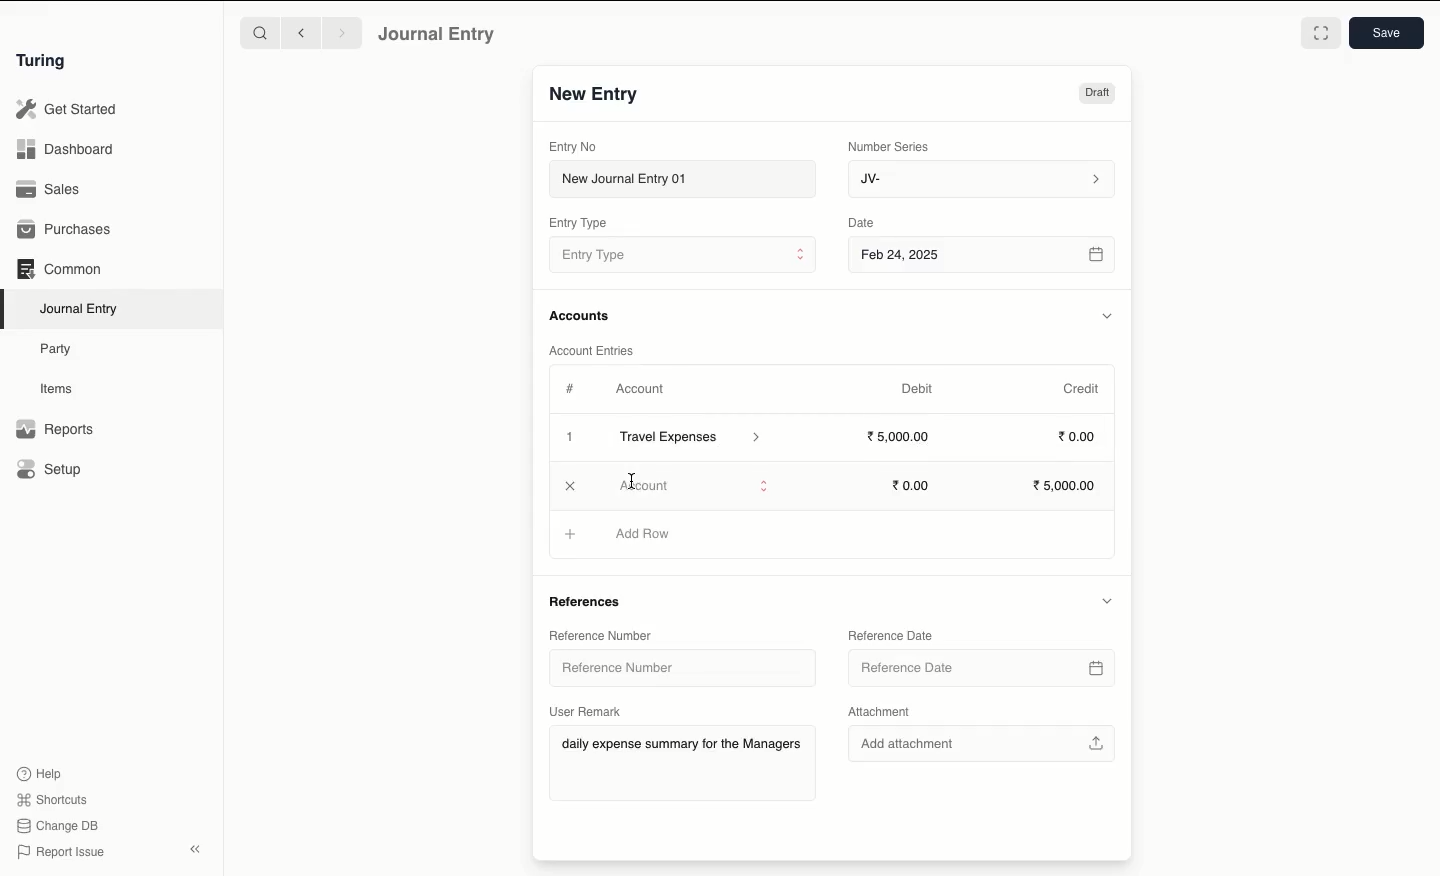  Describe the element at coordinates (65, 231) in the screenshot. I see `Purchases` at that location.